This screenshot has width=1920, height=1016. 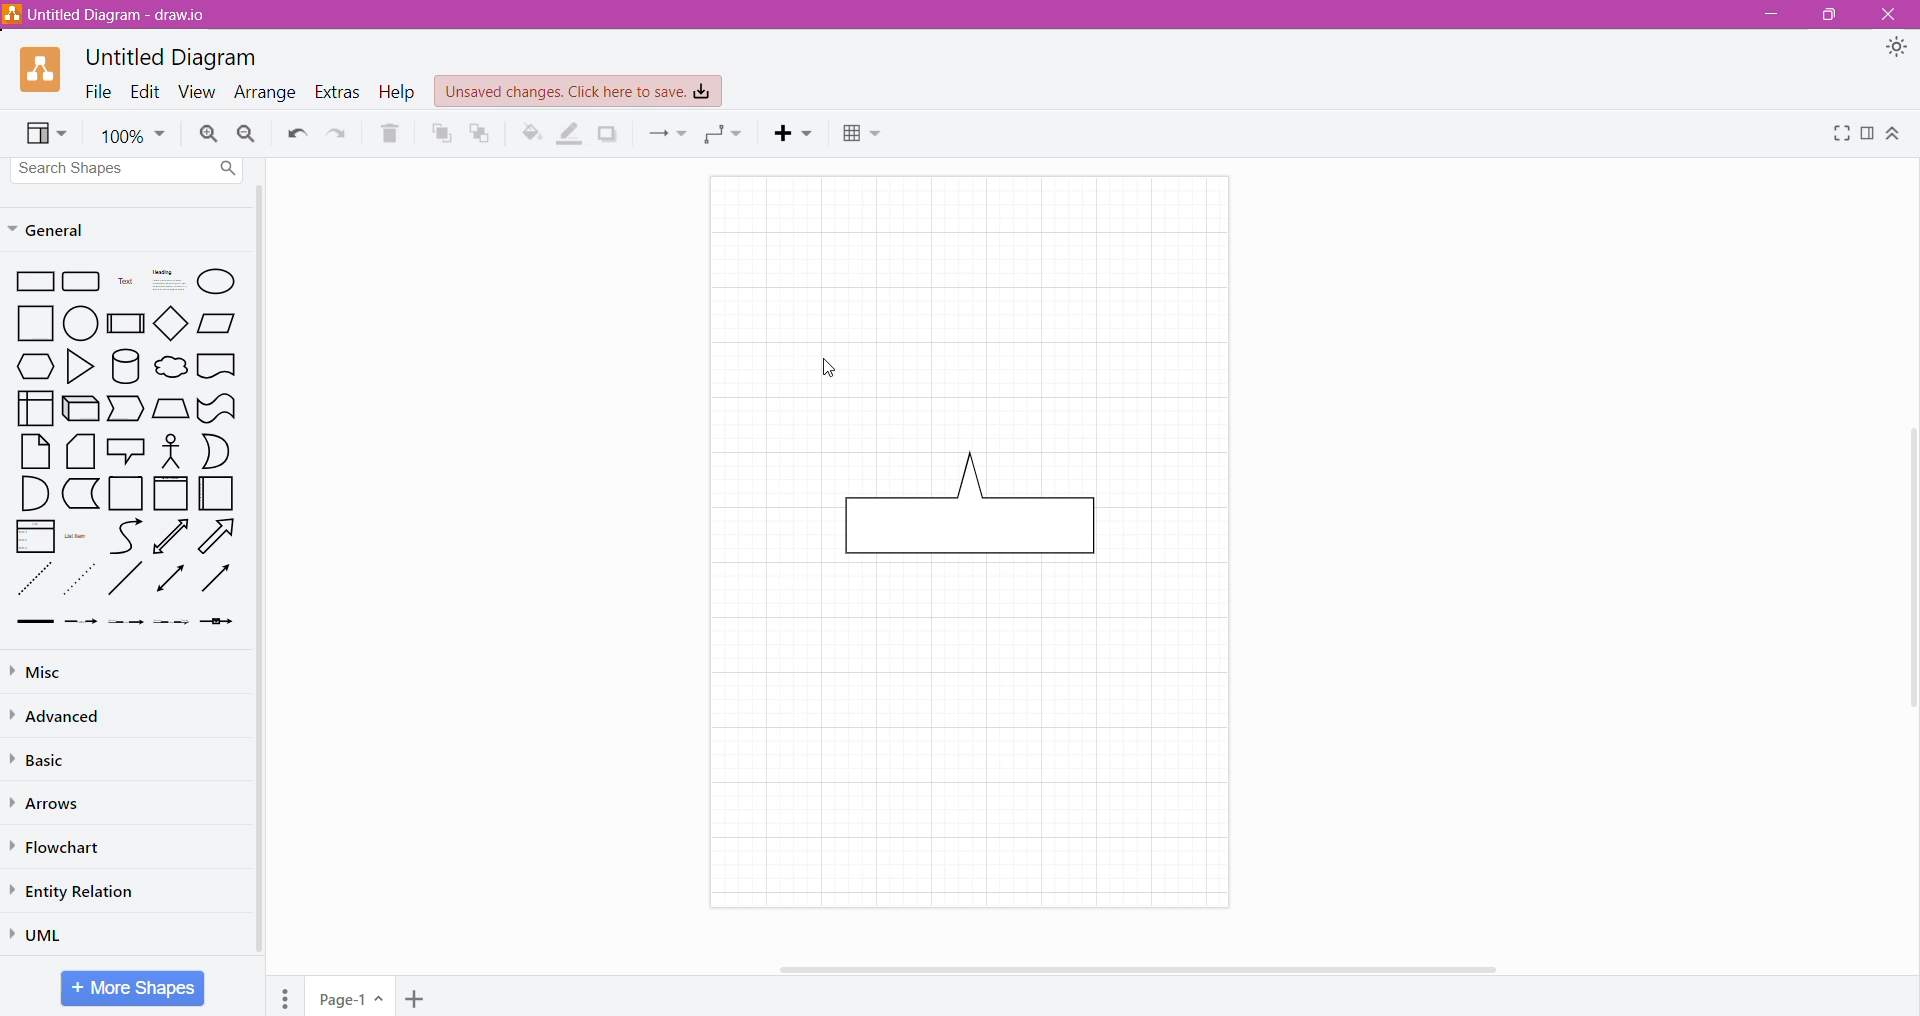 What do you see at coordinates (79, 494) in the screenshot?
I see `L-Shaped Rectangle` at bounding box center [79, 494].